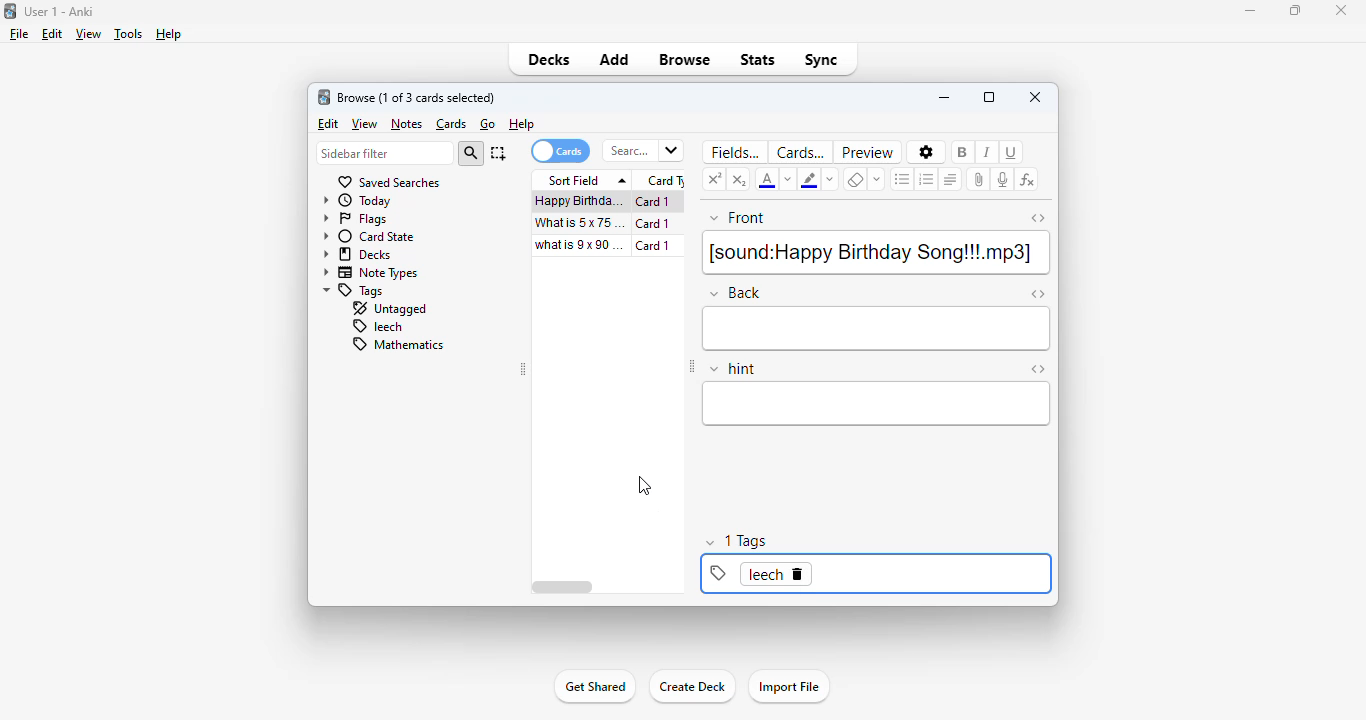 Image resolution: width=1366 pixels, height=720 pixels. I want to click on hint, so click(733, 369).